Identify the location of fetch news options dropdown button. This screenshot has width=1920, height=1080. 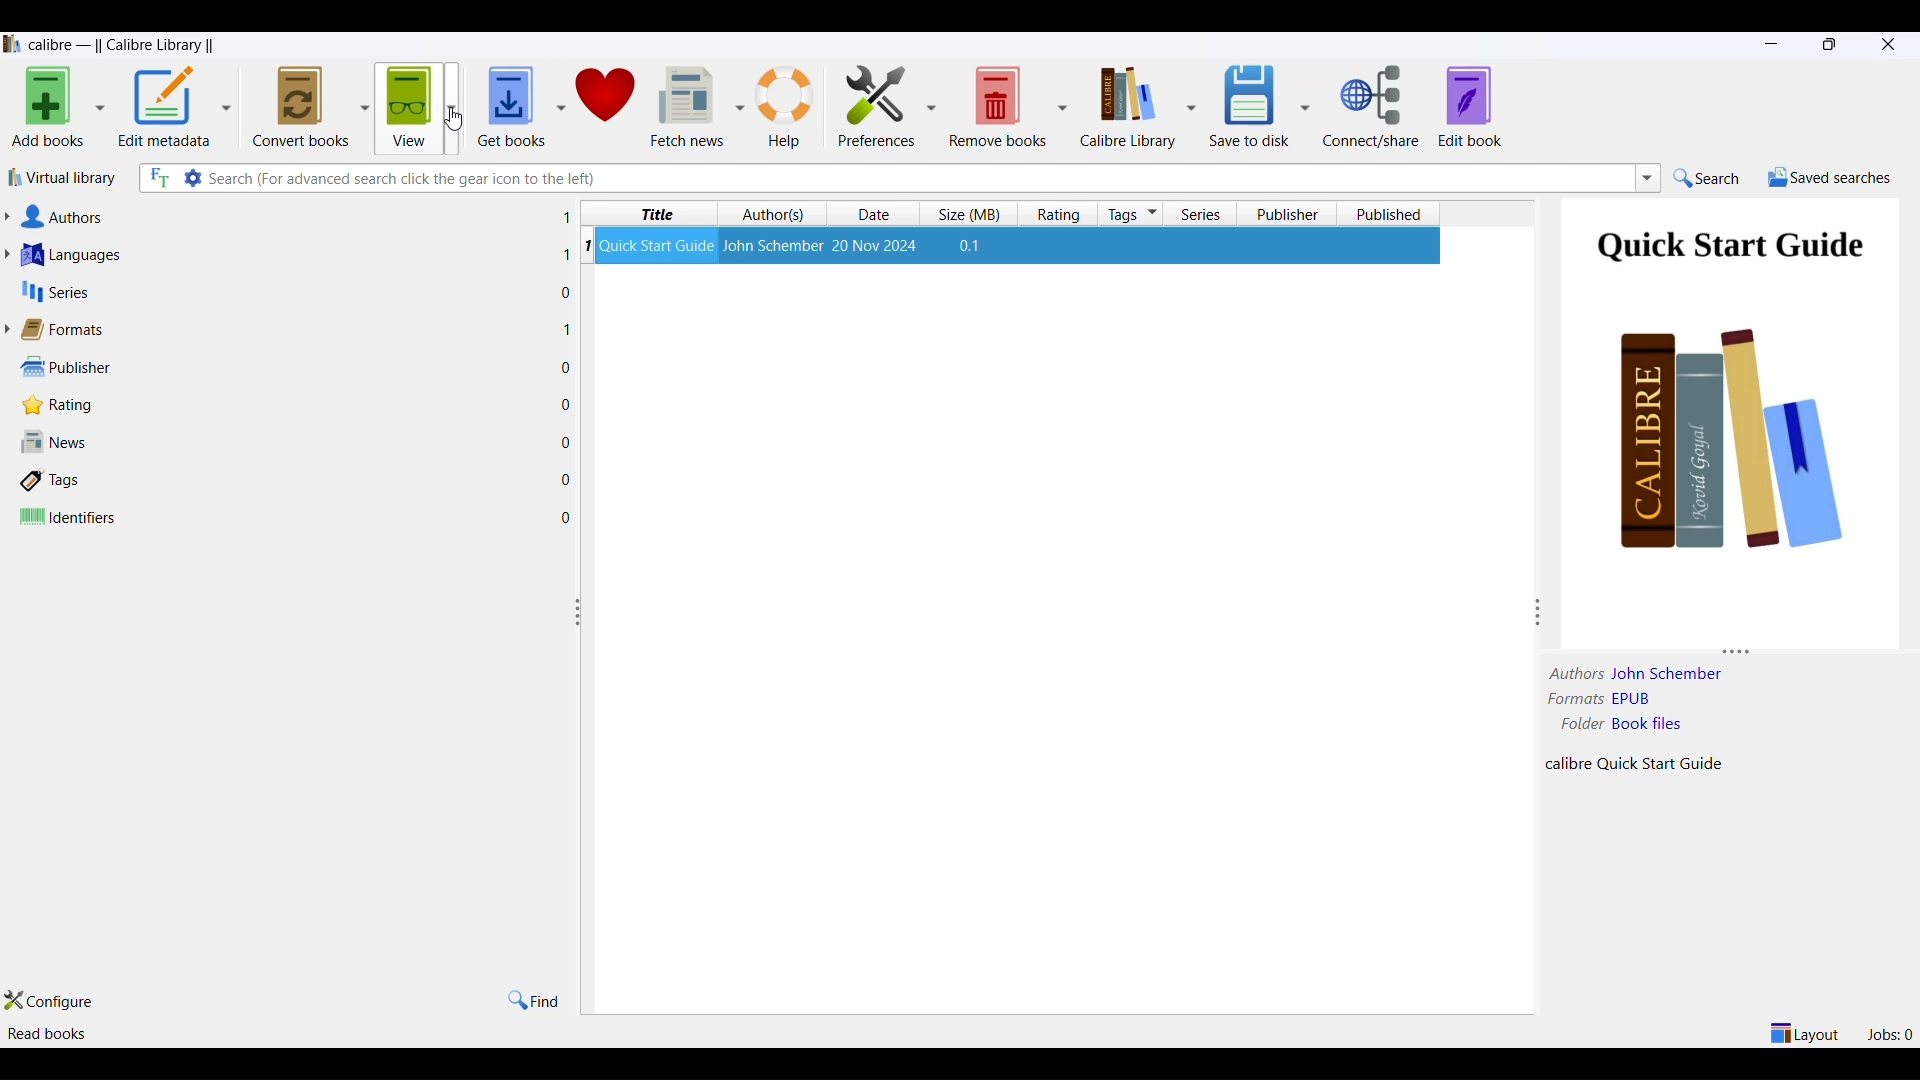
(736, 107).